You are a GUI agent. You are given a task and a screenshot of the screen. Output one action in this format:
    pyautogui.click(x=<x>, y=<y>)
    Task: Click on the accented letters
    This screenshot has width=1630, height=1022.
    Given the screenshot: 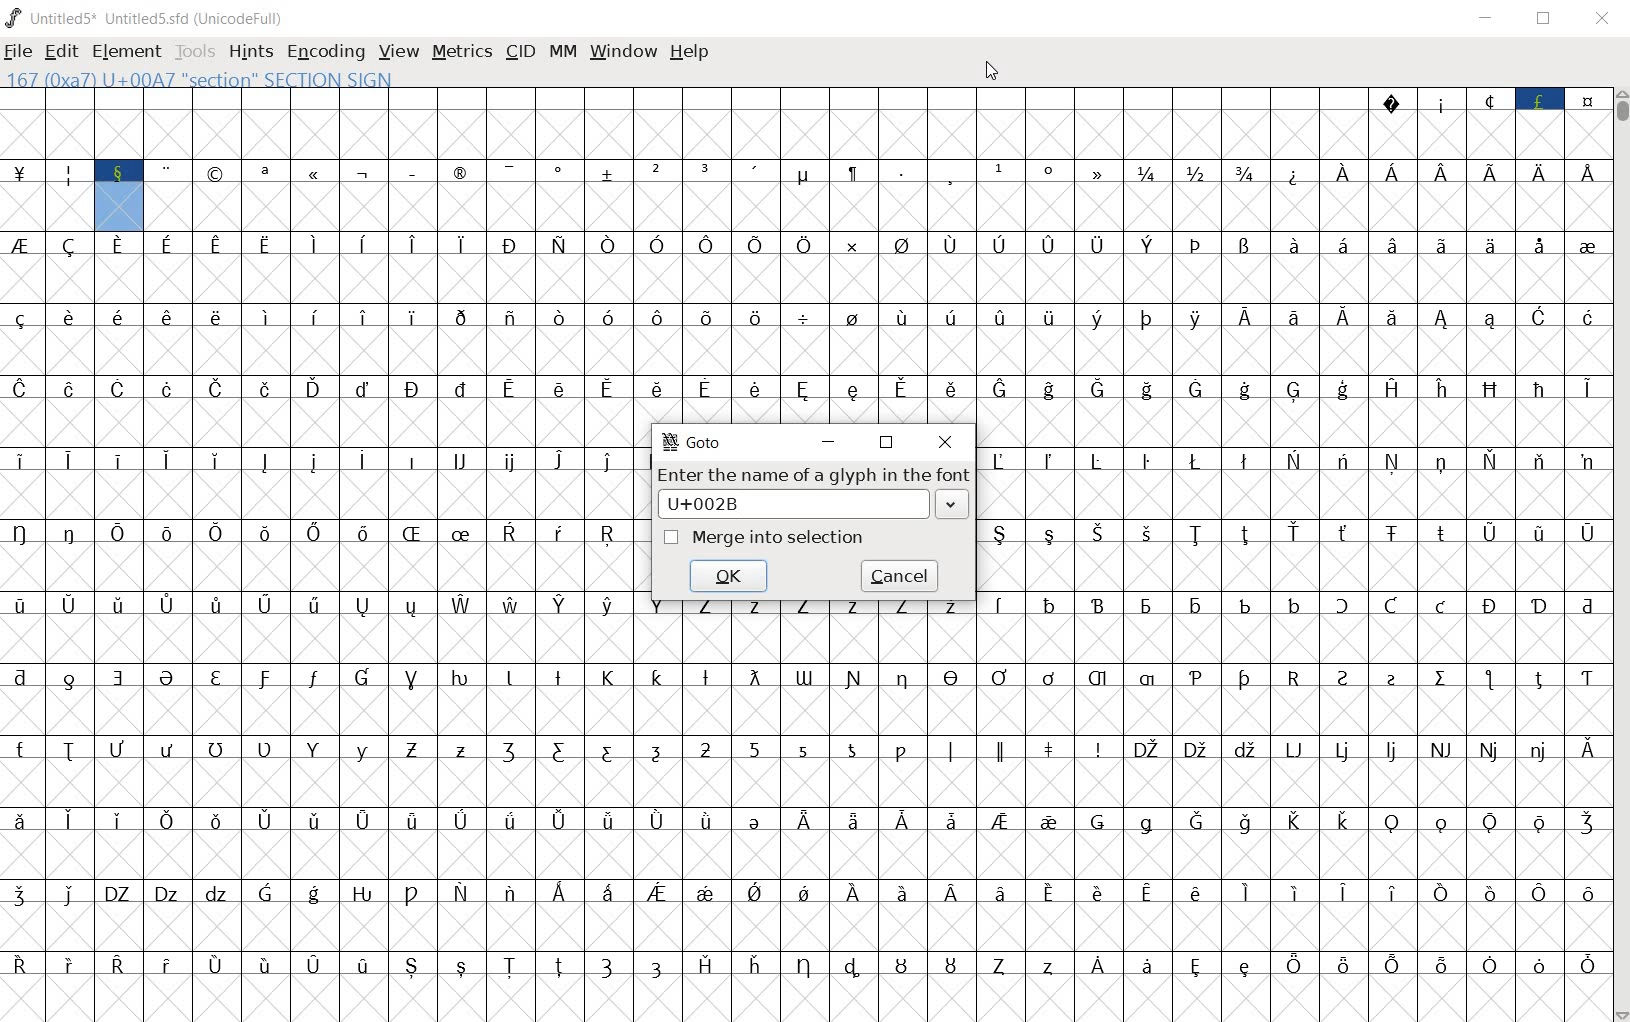 What is the action you would take?
    pyautogui.click(x=242, y=412)
    